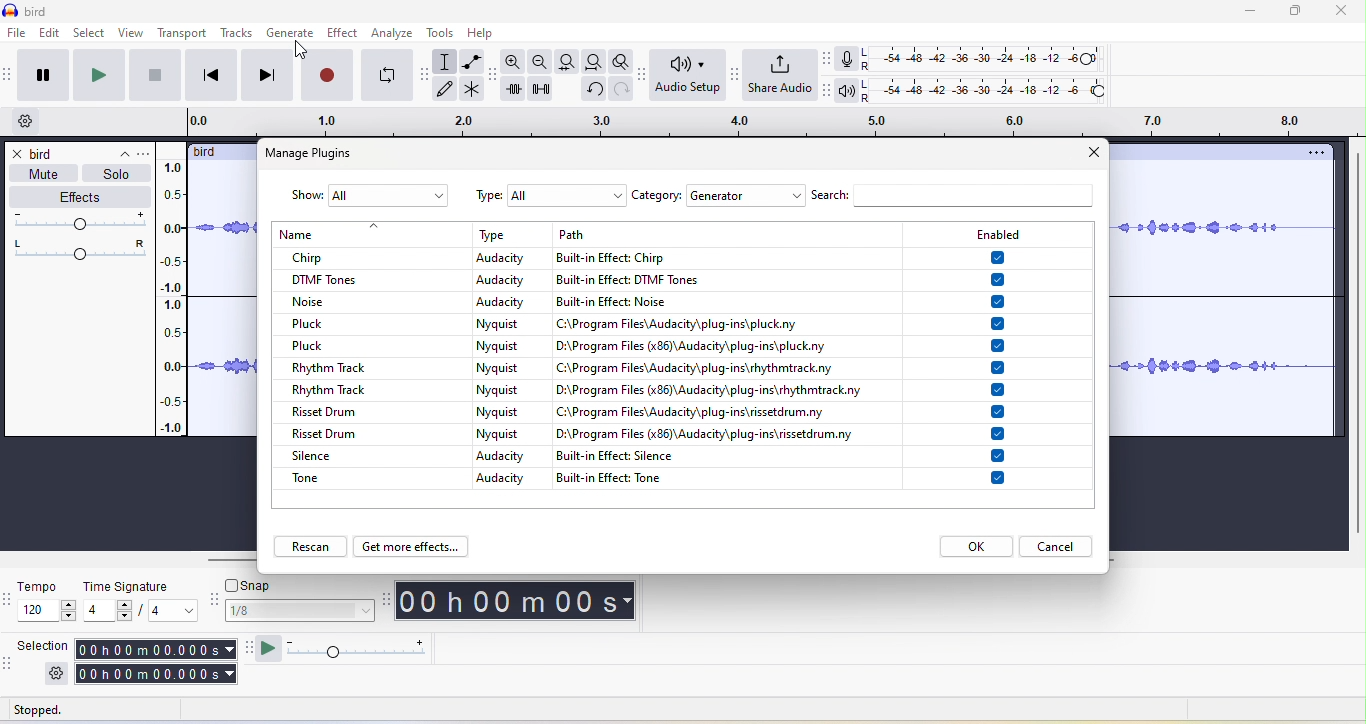  Describe the element at coordinates (829, 58) in the screenshot. I see `audacity record meter toolbar` at that location.